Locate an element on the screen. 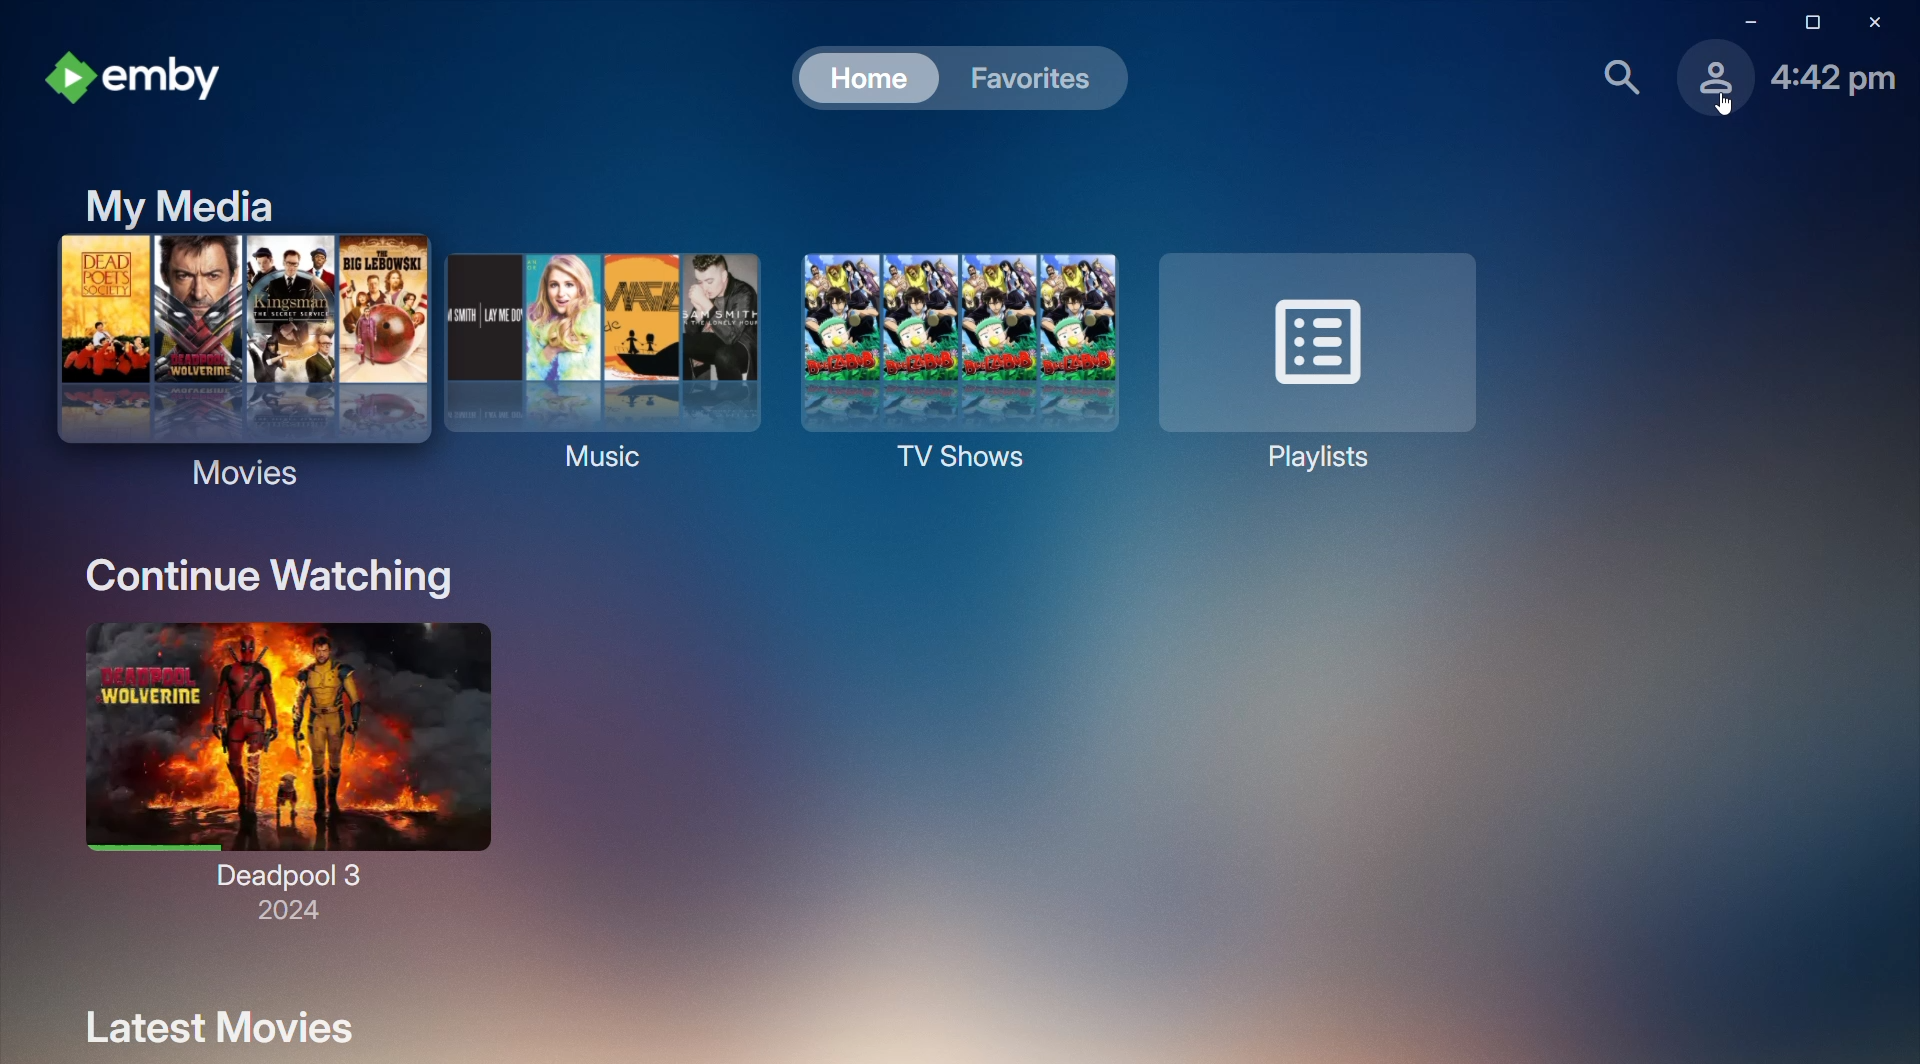 This screenshot has height=1064, width=1920. Deadpool 3 is located at coordinates (288, 768).